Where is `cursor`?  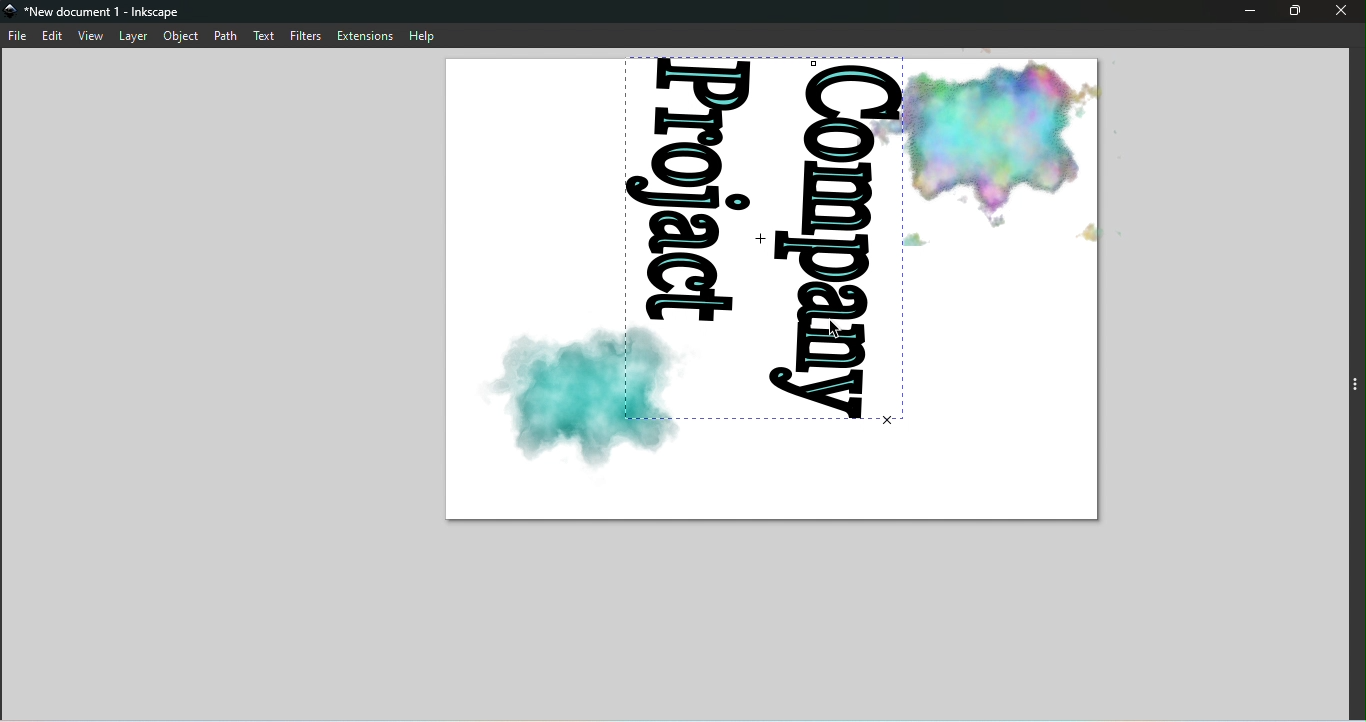
cursor is located at coordinates (840, 331).